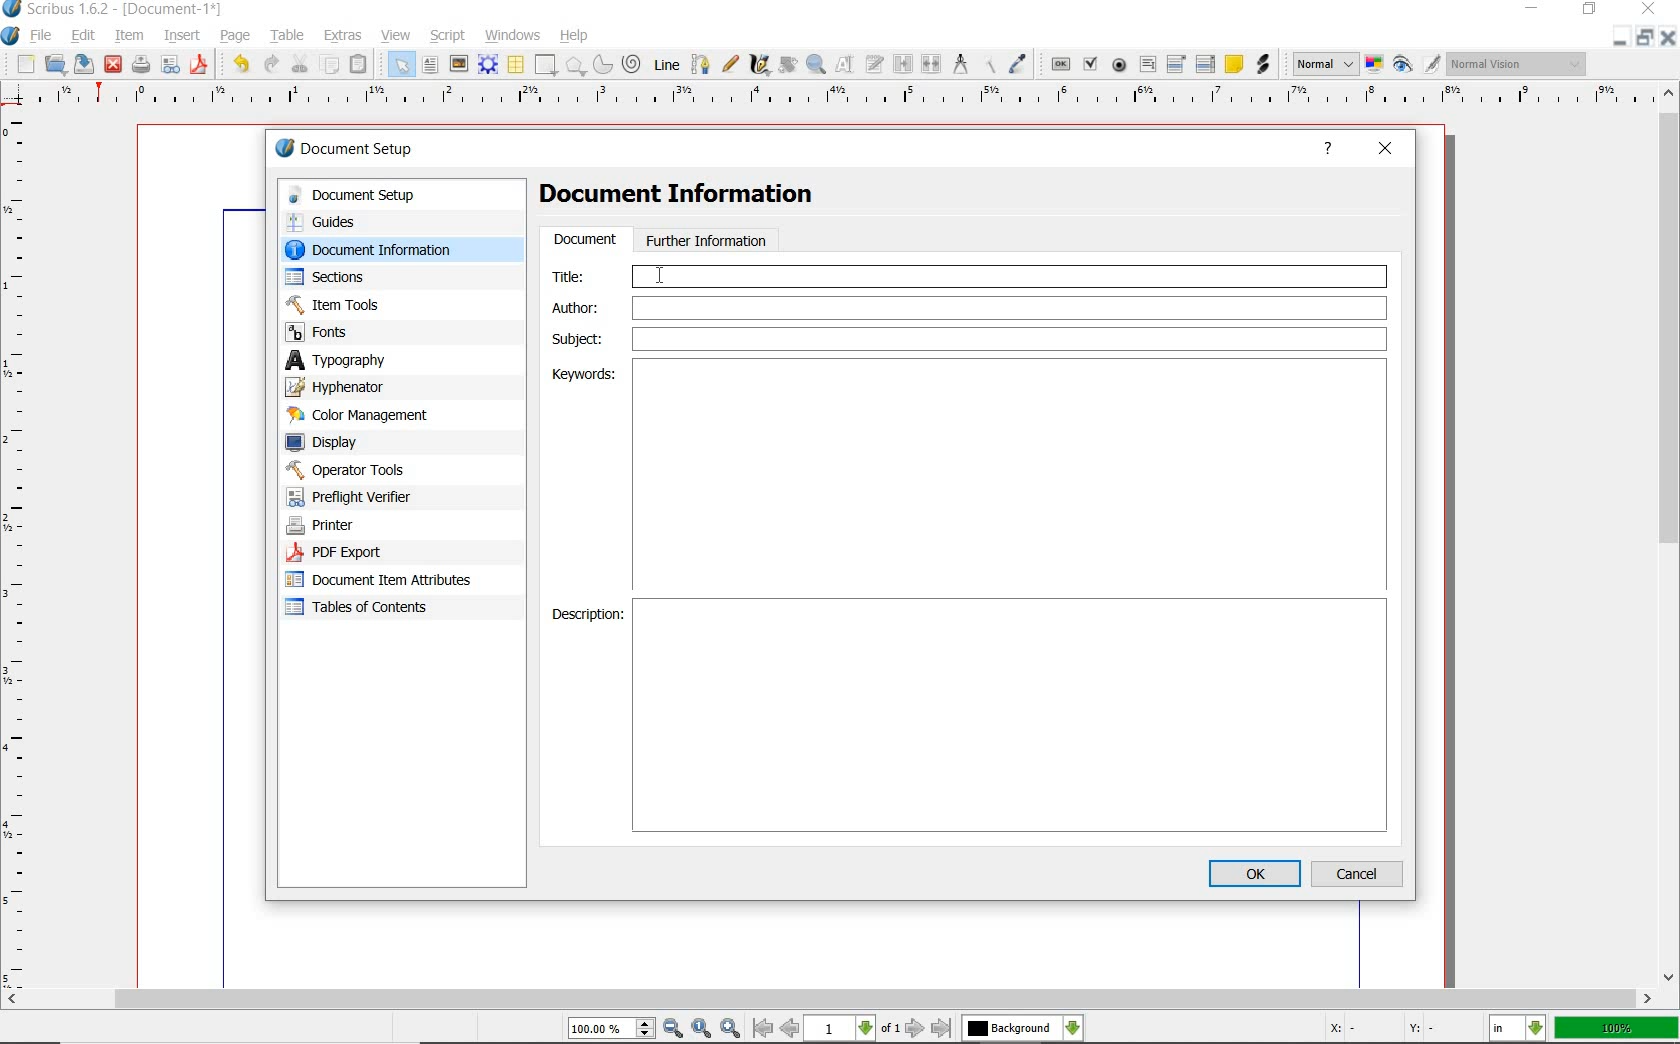  Describe the element at coordinates (514, 36) in the screenshot. I see `windows` at that location.